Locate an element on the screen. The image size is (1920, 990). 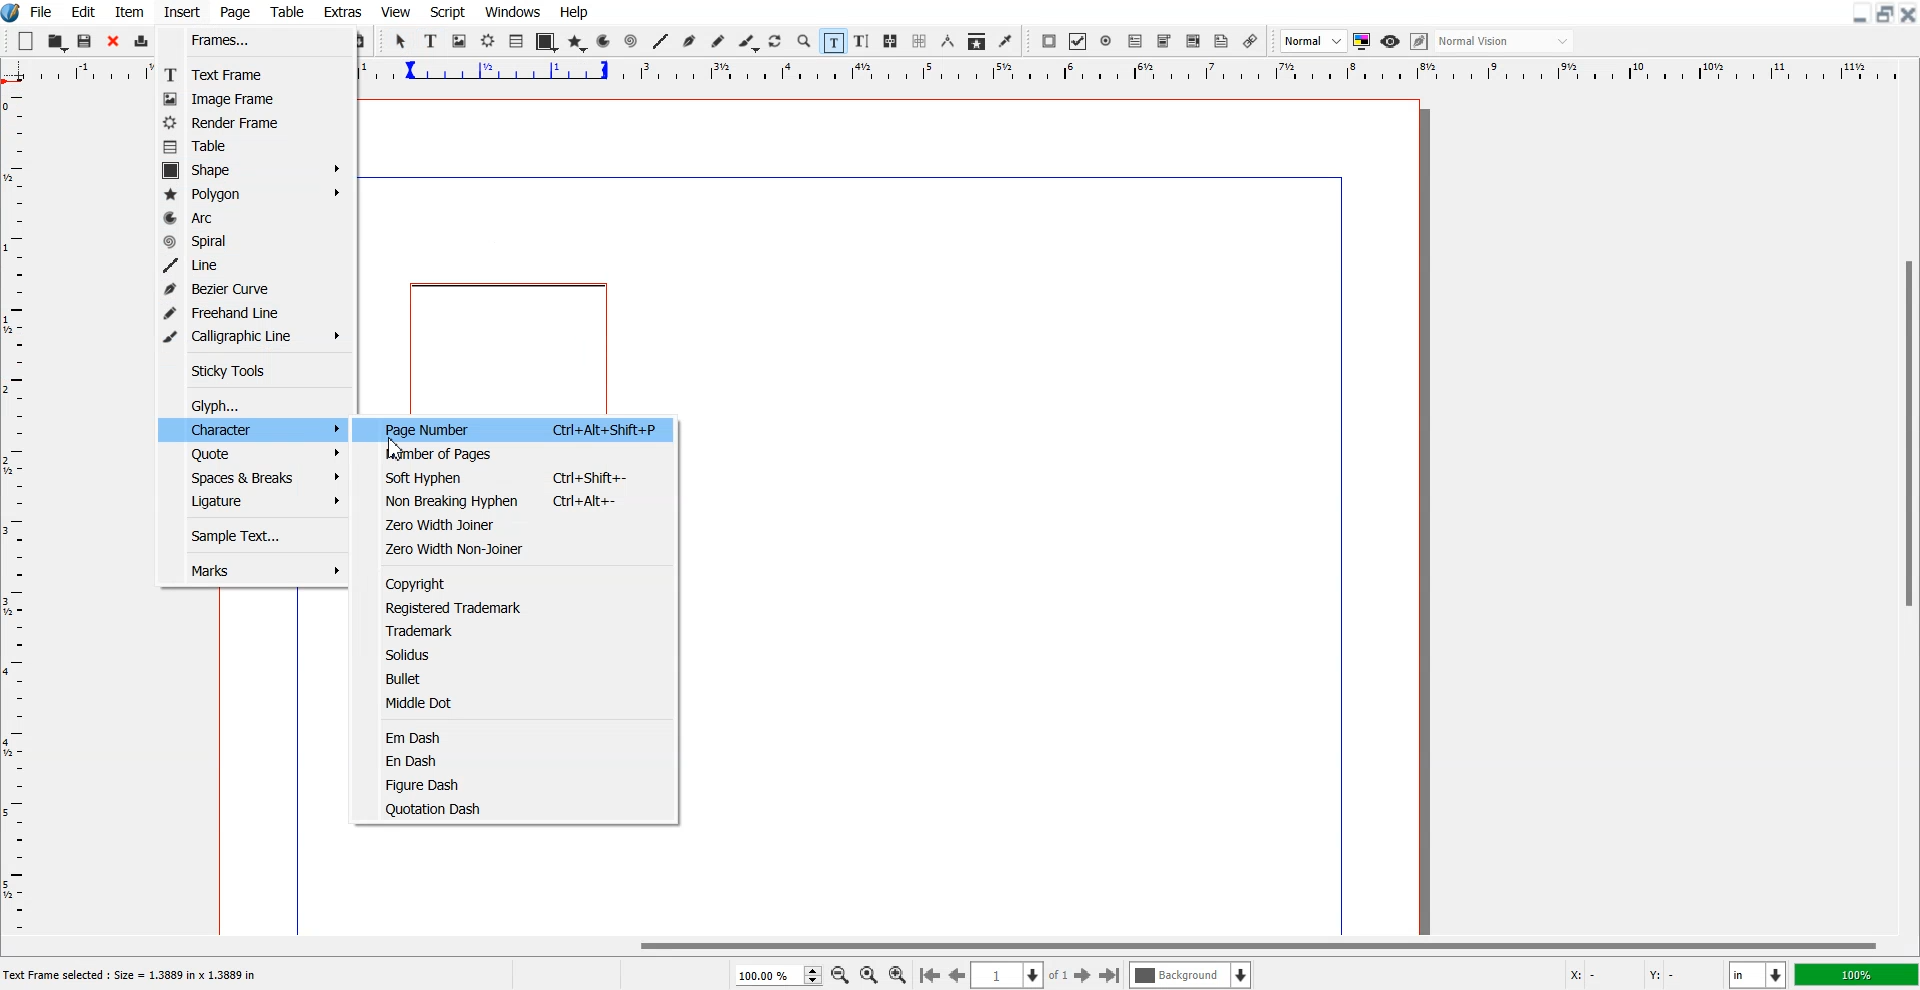
Calligraphic Line is located at coordinates (252, 335).